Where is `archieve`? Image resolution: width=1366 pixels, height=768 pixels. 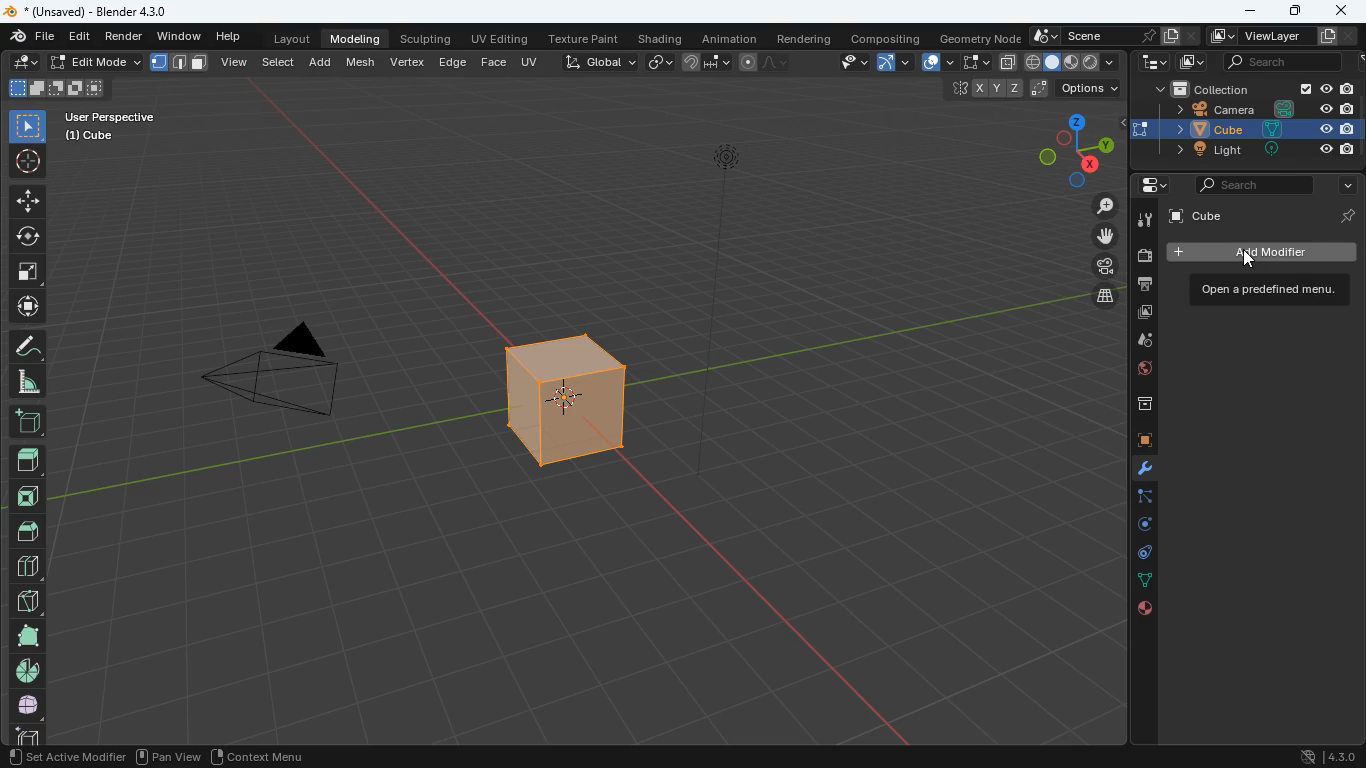 archieve is located at coordinates (1137, 406).